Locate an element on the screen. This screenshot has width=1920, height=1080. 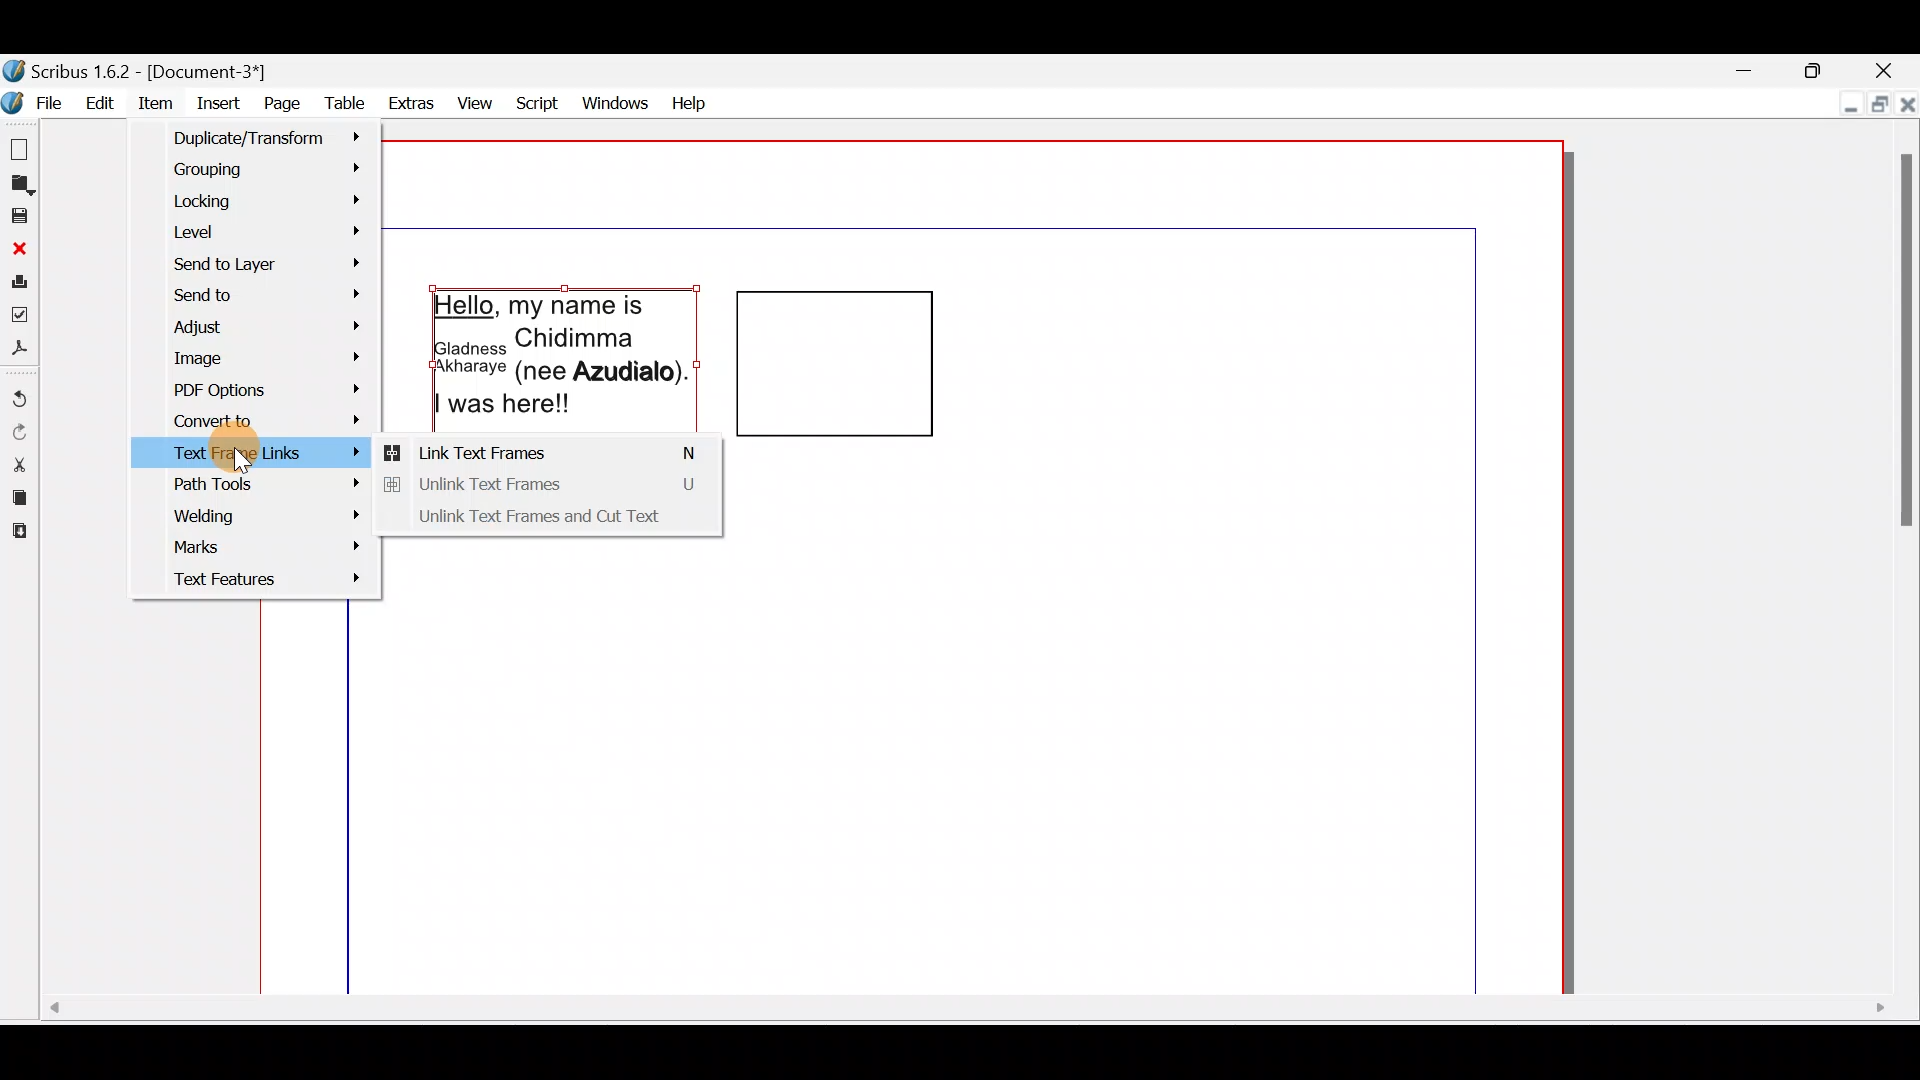
Scroll bar is located at coordinates (963, 1017).